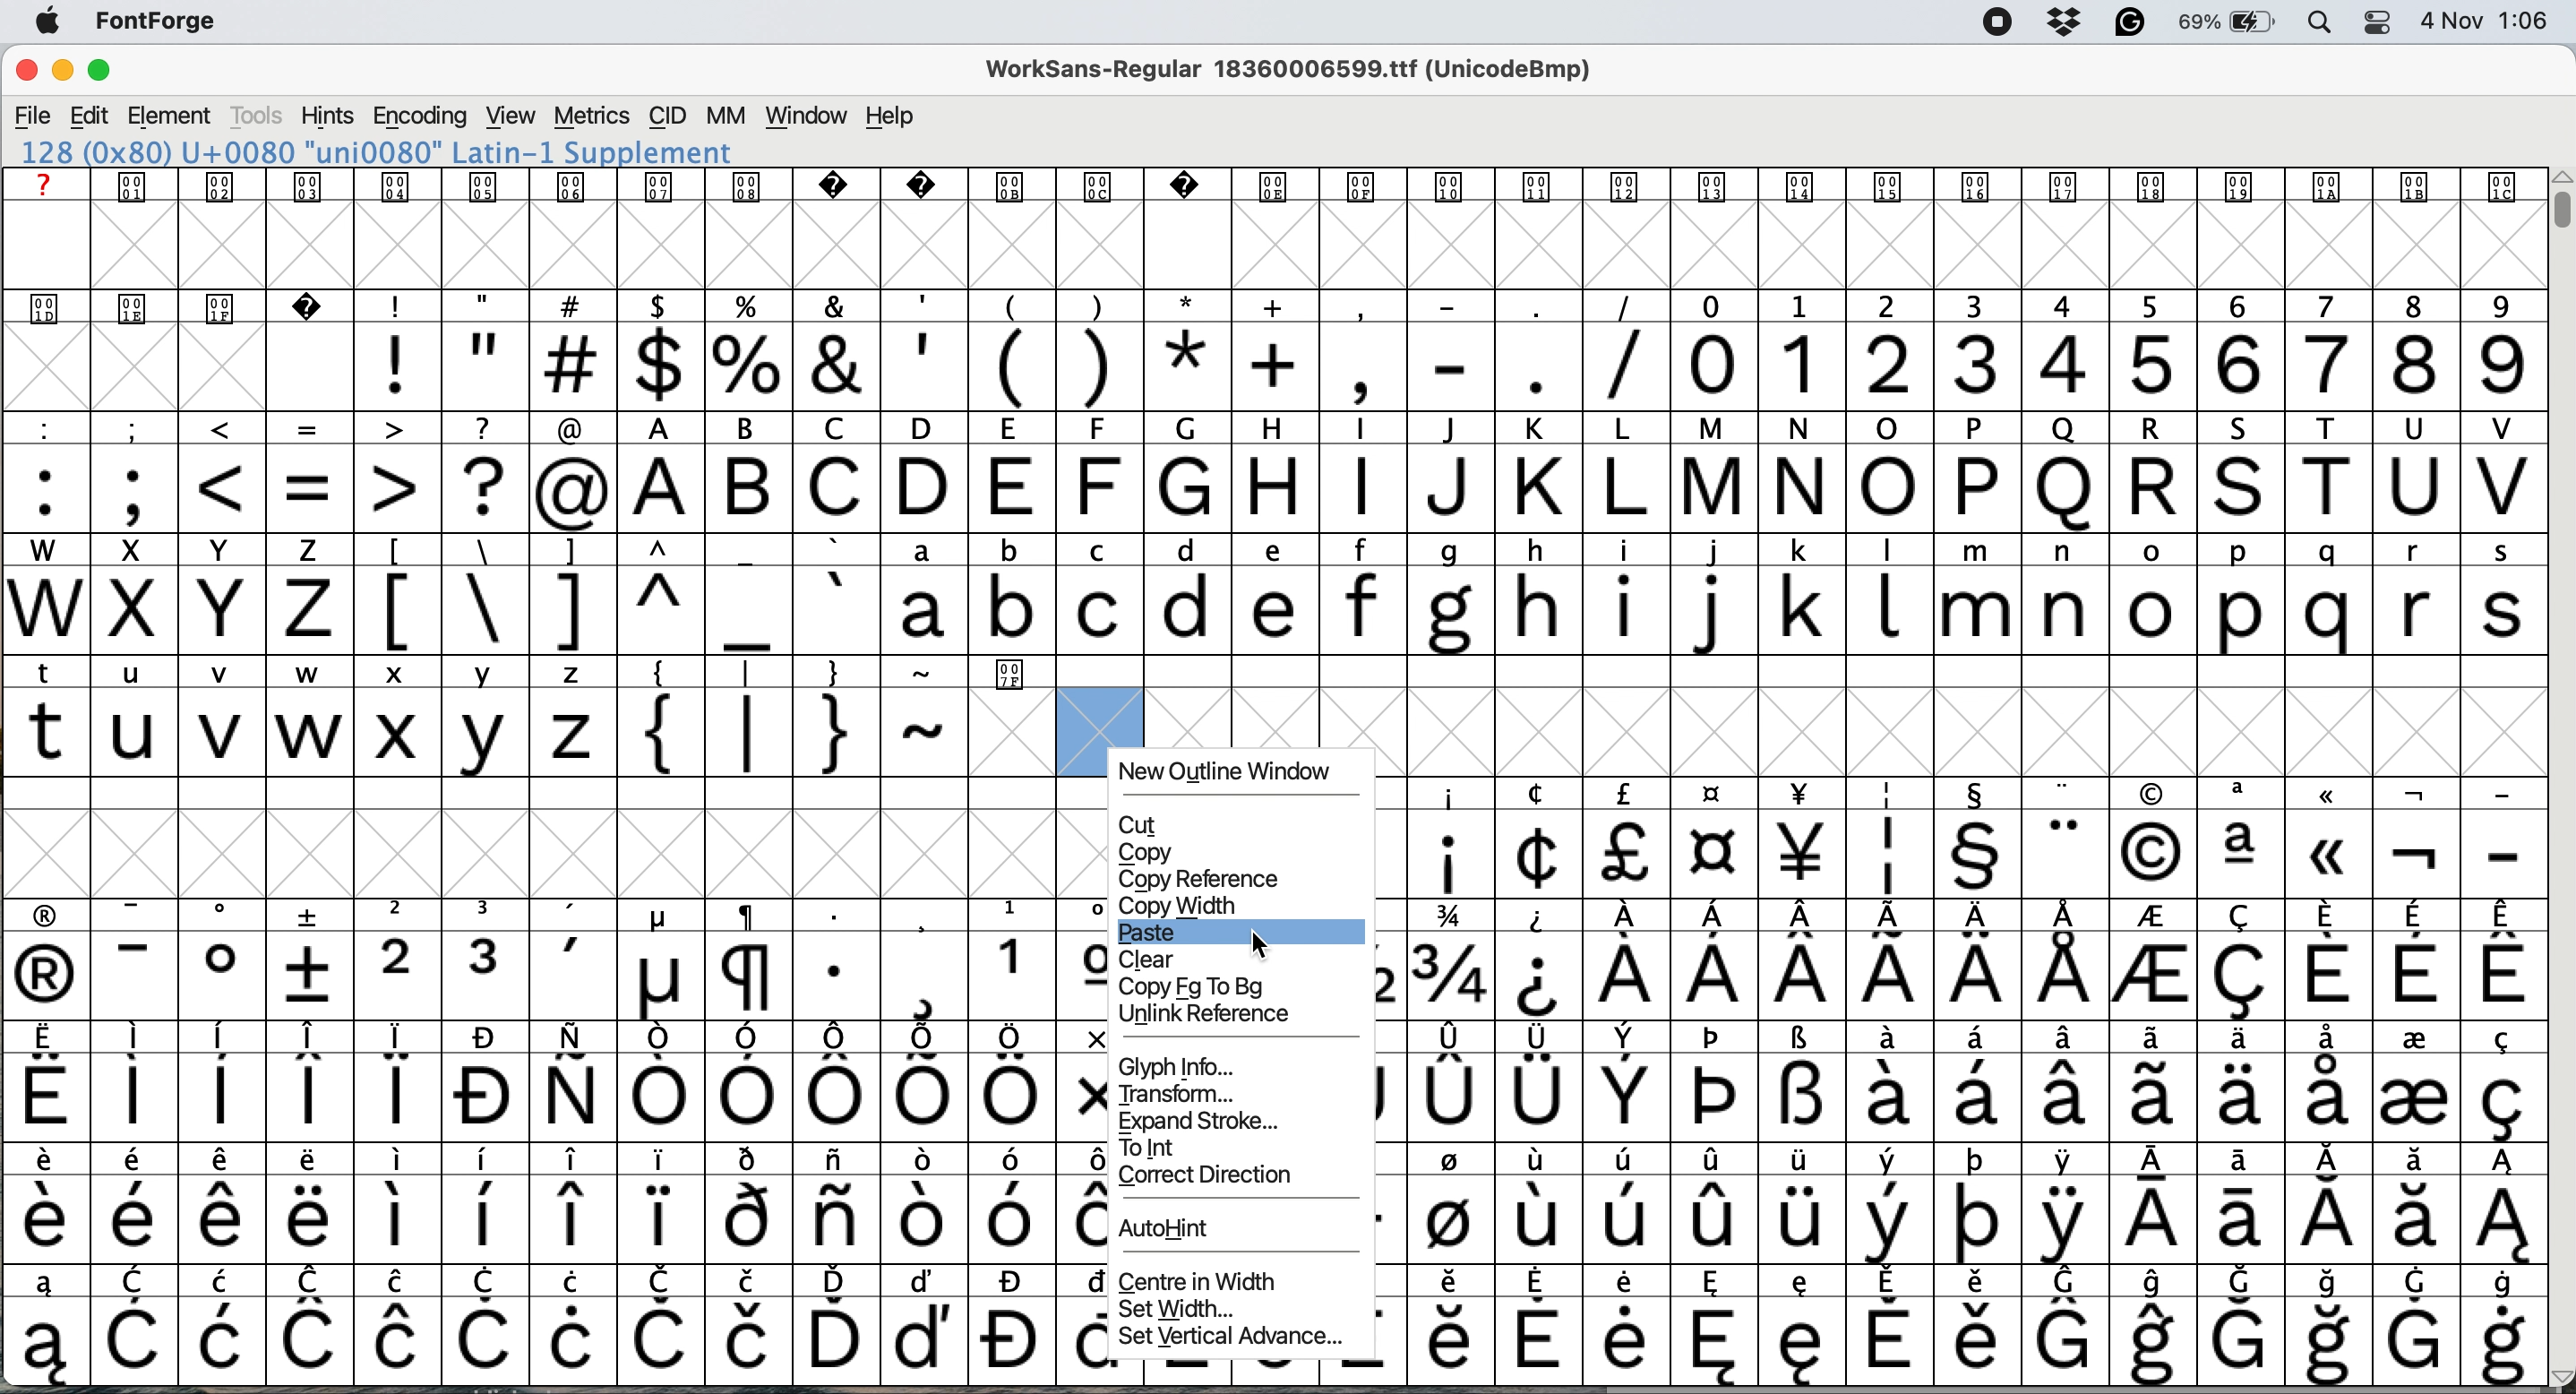  Describe the element at coordinates (1177, 1229) in the screenshot. I see `` at that location.